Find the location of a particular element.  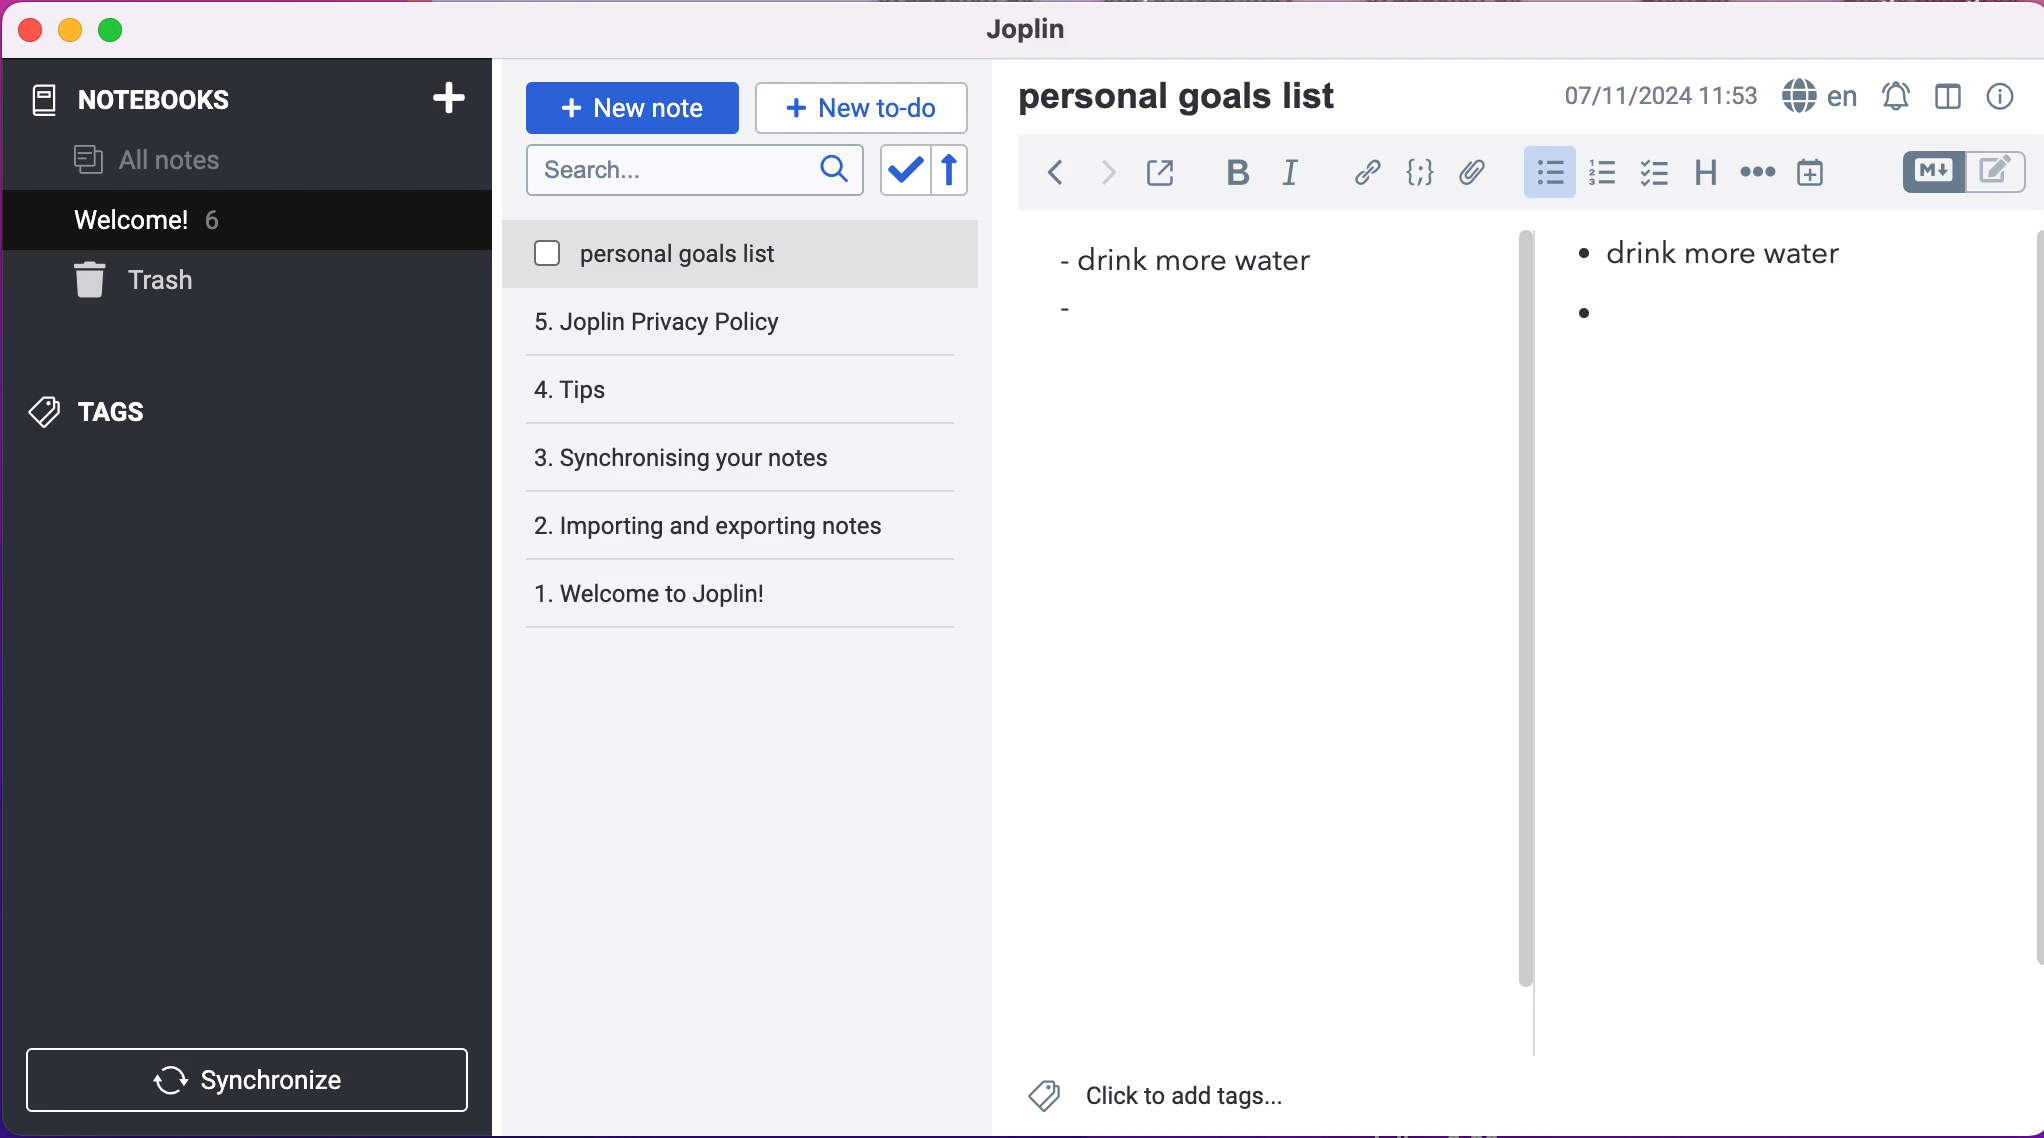

language is located at coordinates (1818, 93).